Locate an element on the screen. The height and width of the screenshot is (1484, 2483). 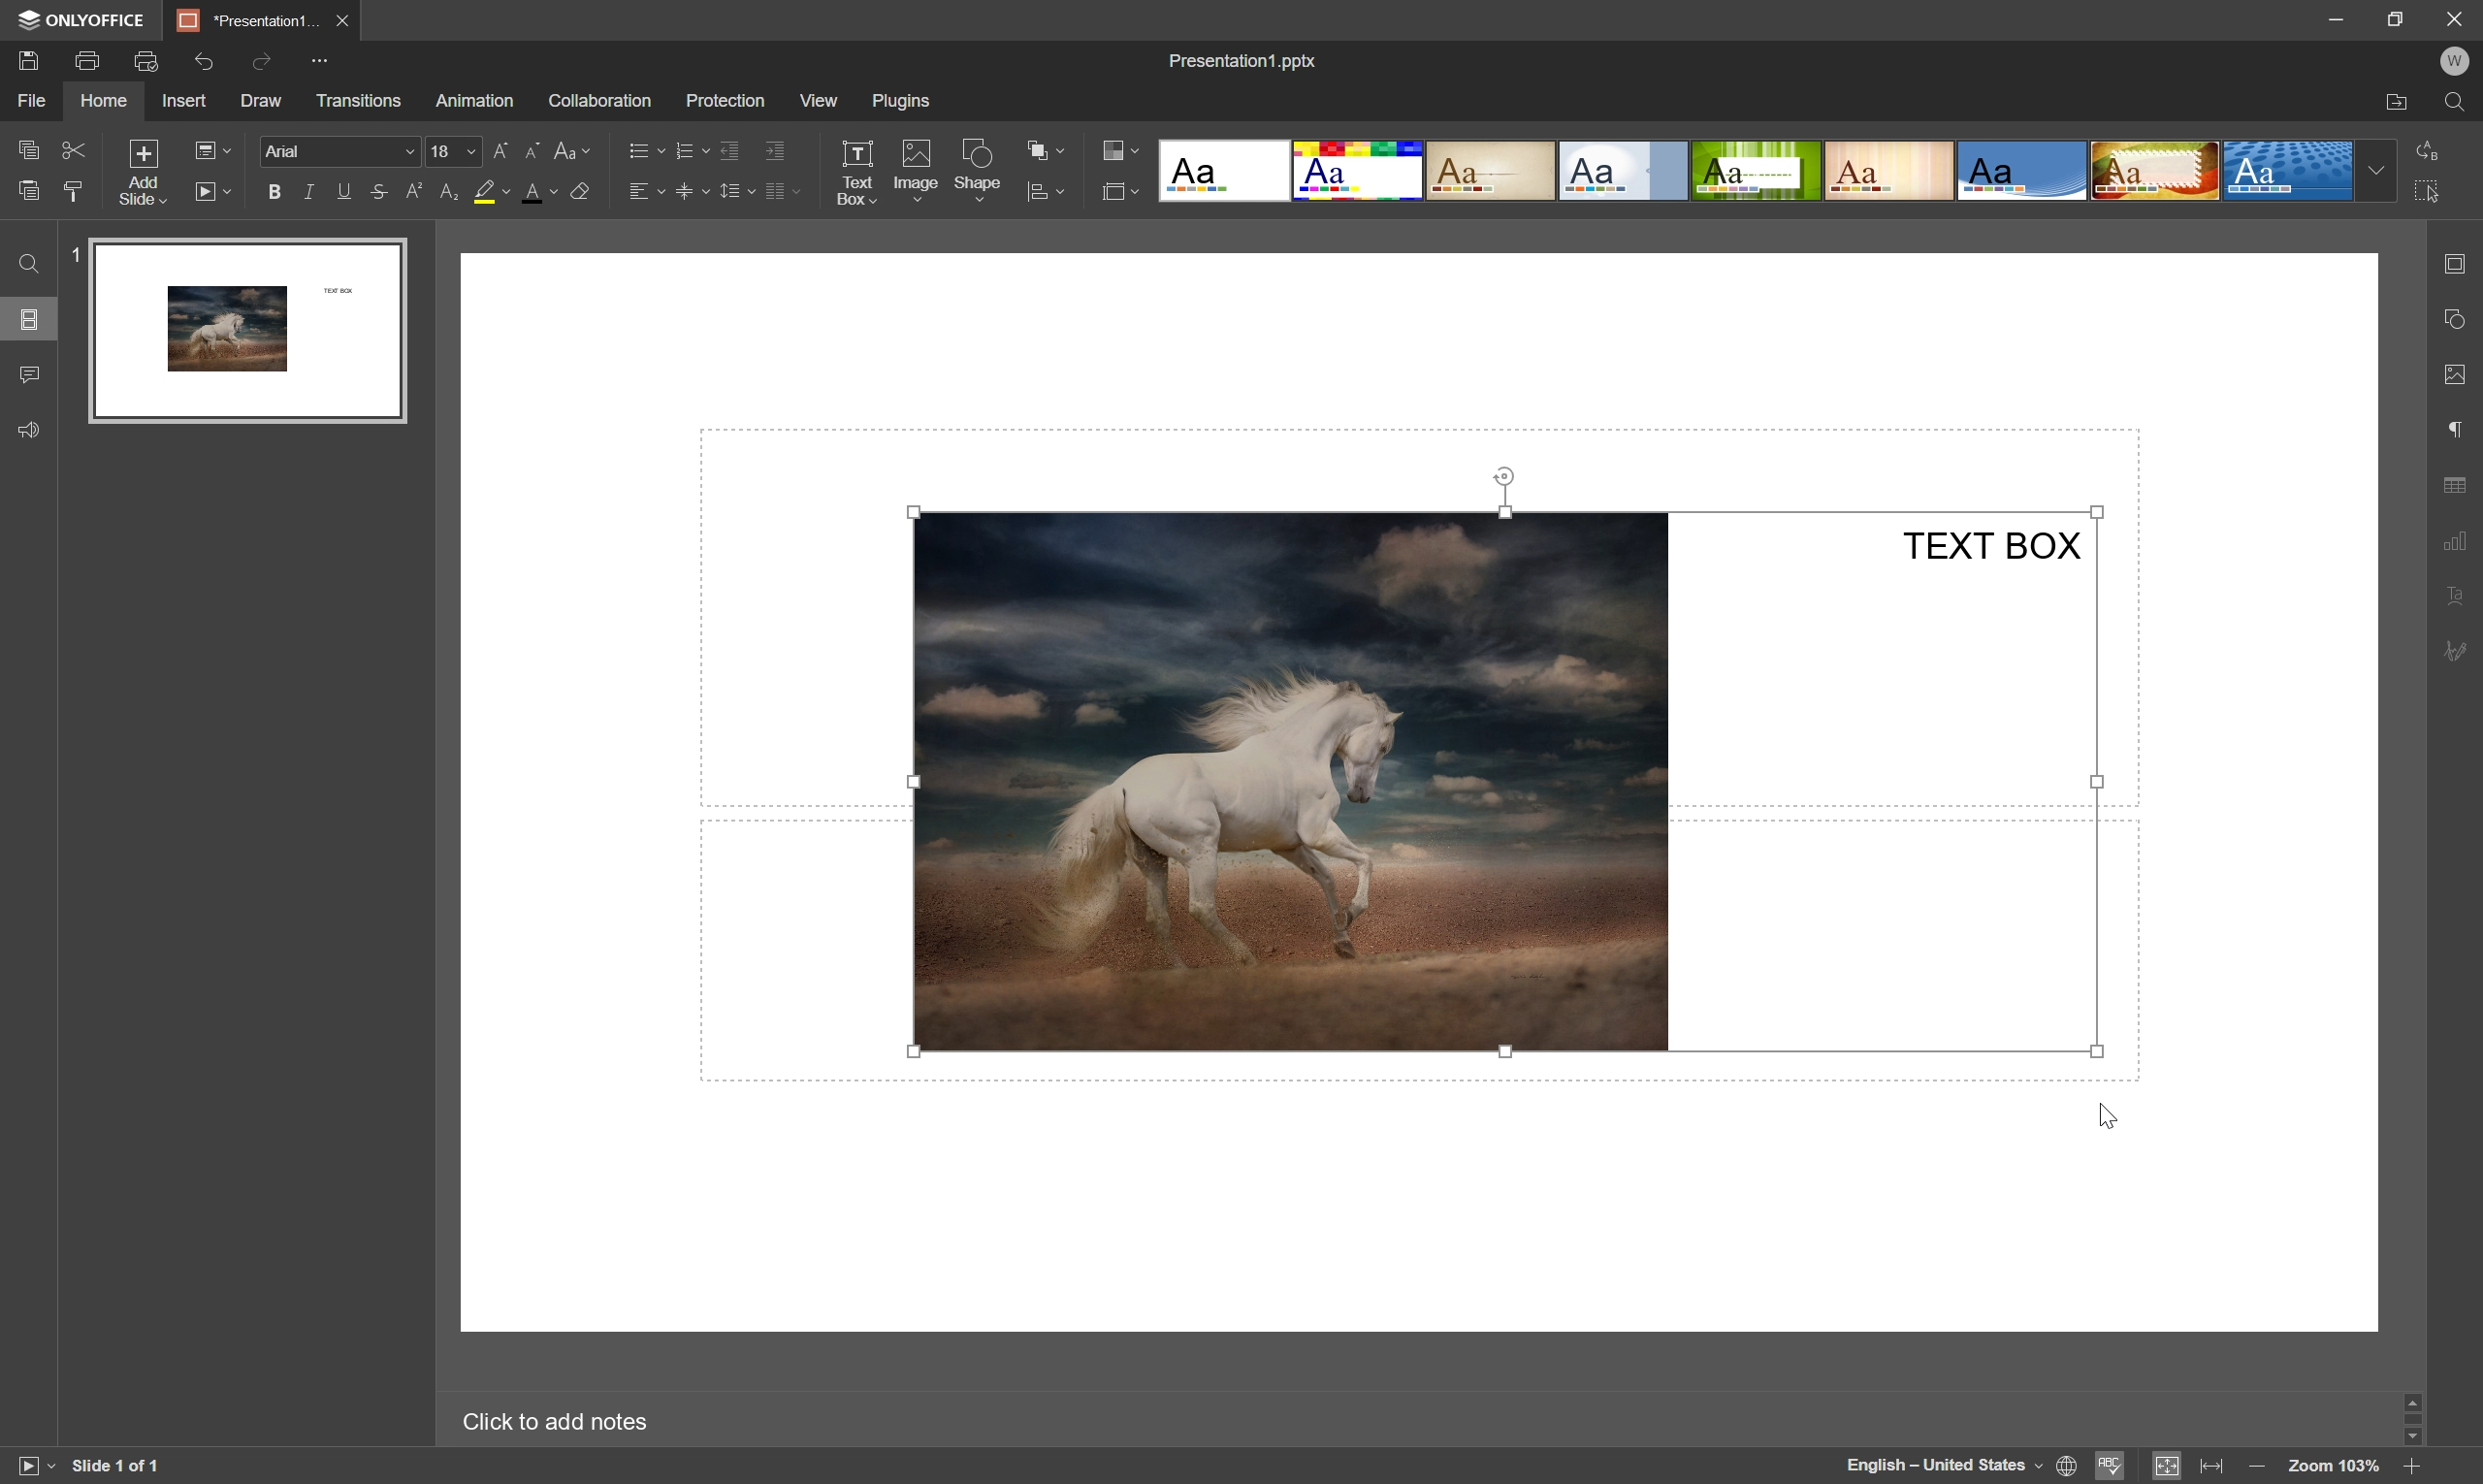
paste is located at coordinates (28, 190).